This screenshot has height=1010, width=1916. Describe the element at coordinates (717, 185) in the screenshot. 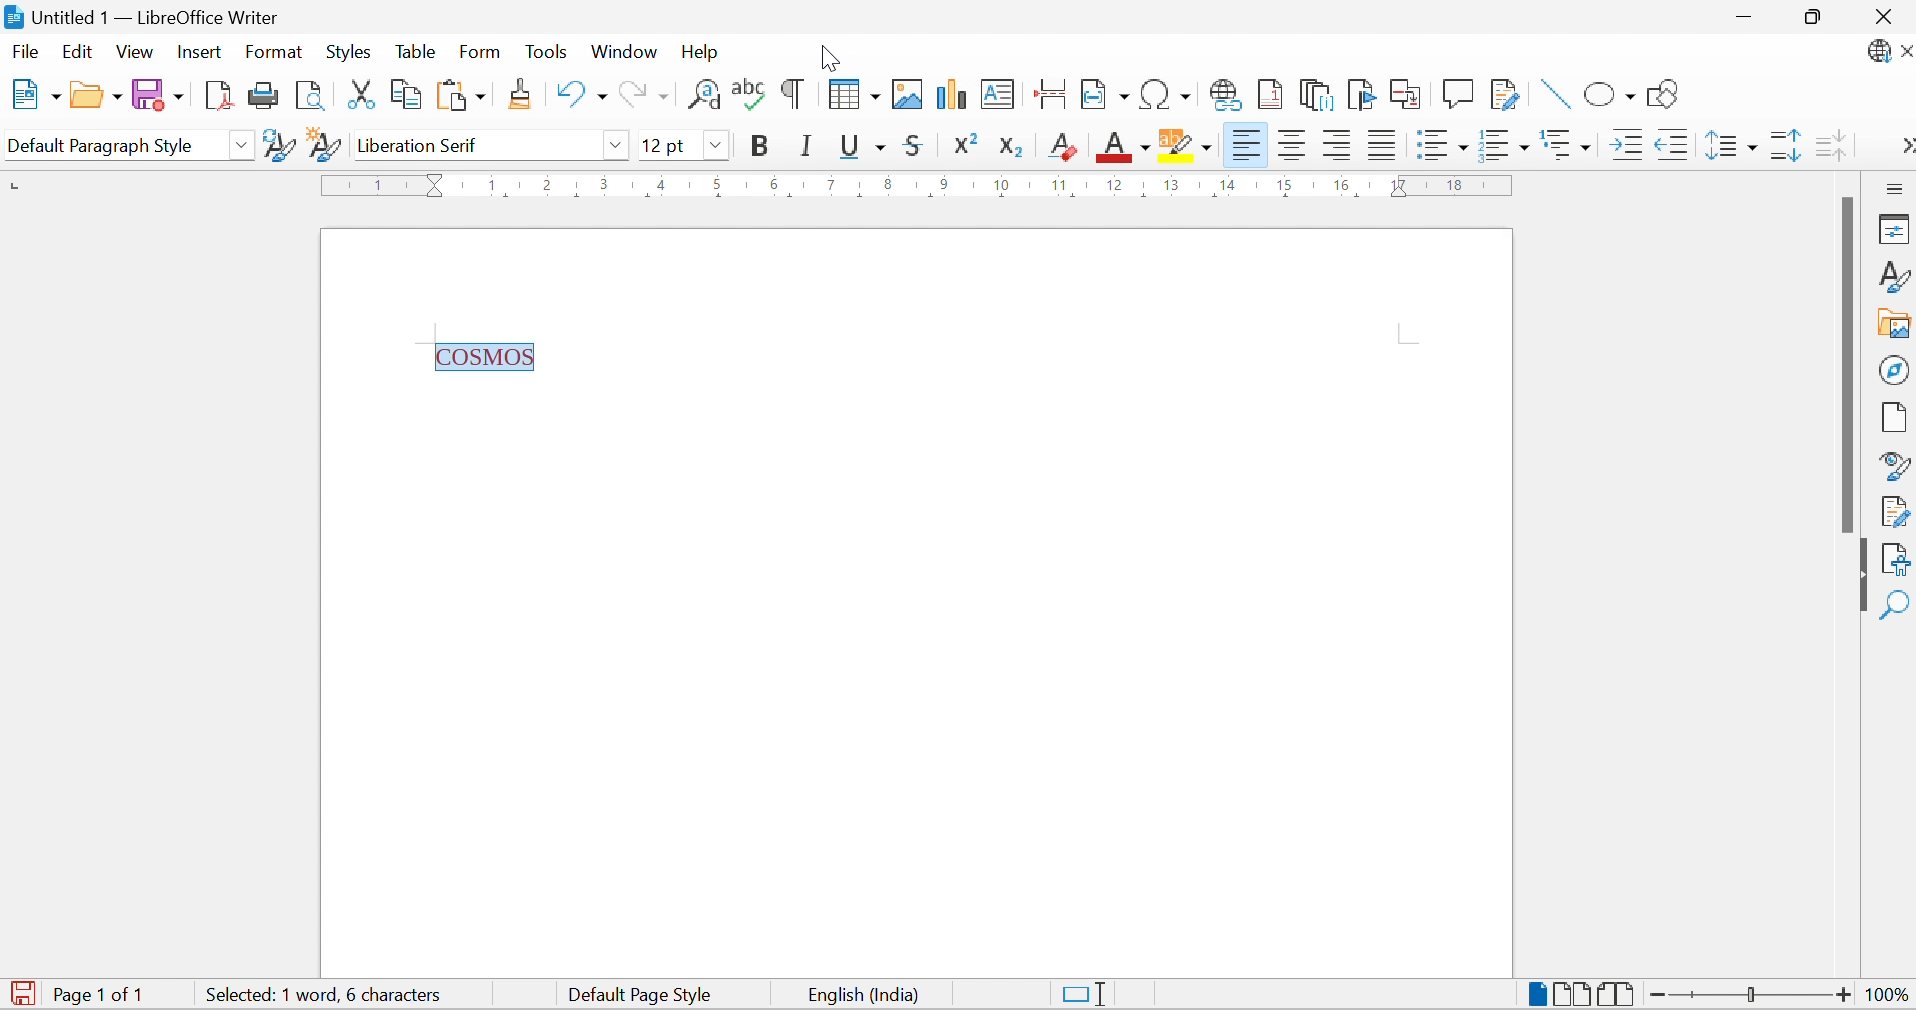

I see `5` at that location.